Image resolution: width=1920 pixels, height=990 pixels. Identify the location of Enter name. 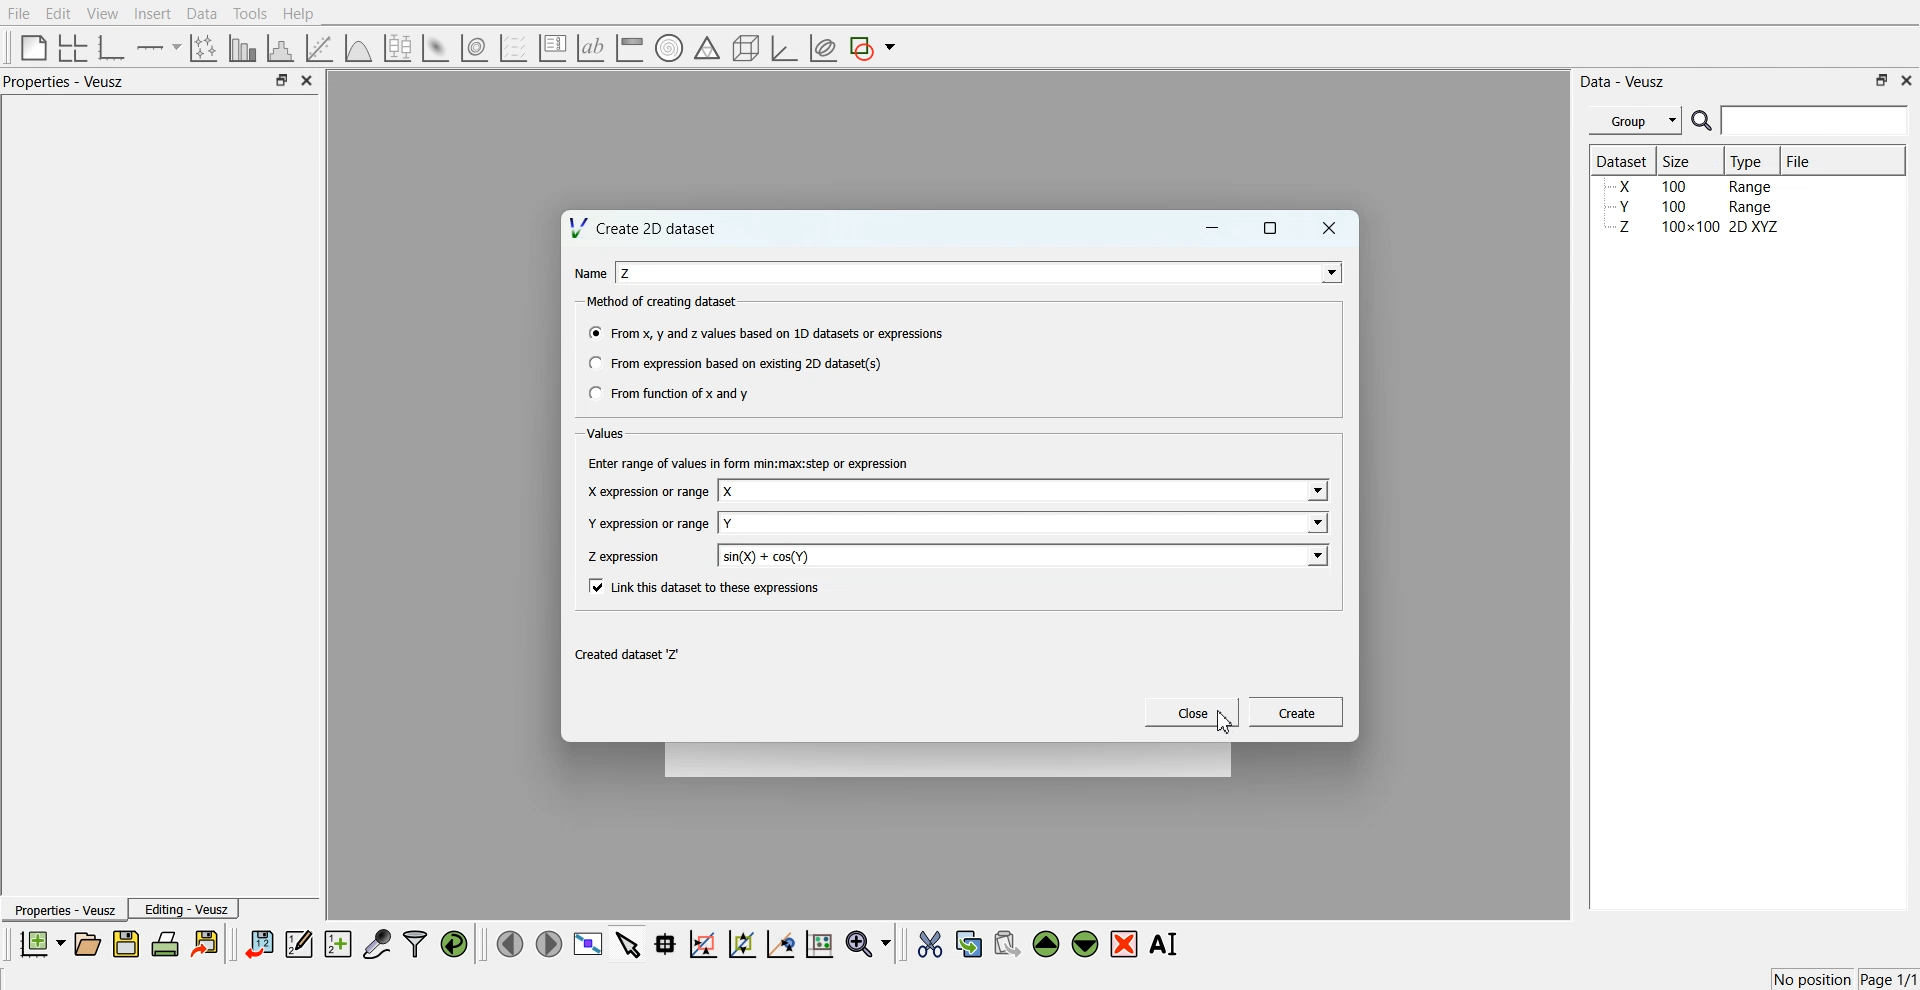
(1025, 492).